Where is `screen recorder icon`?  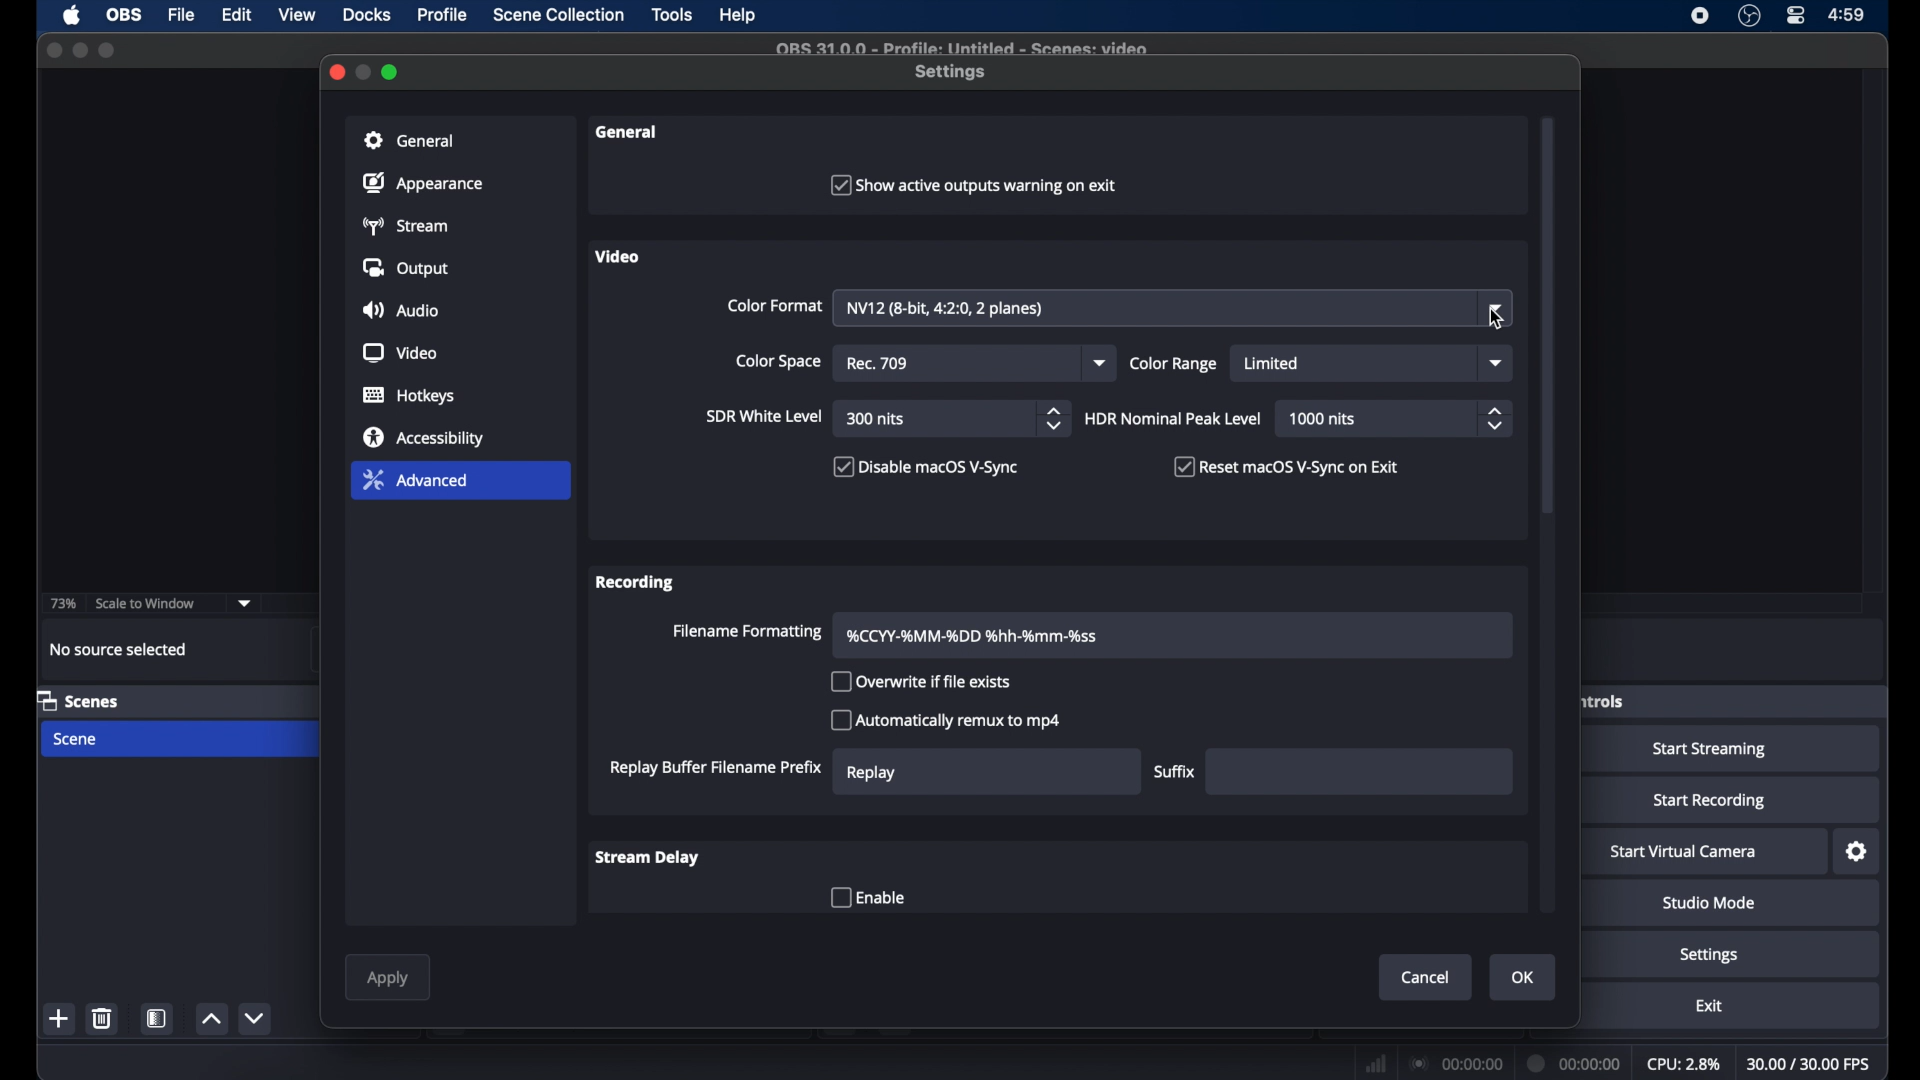 screen recorder icon is located at coordinates (1699, 16).